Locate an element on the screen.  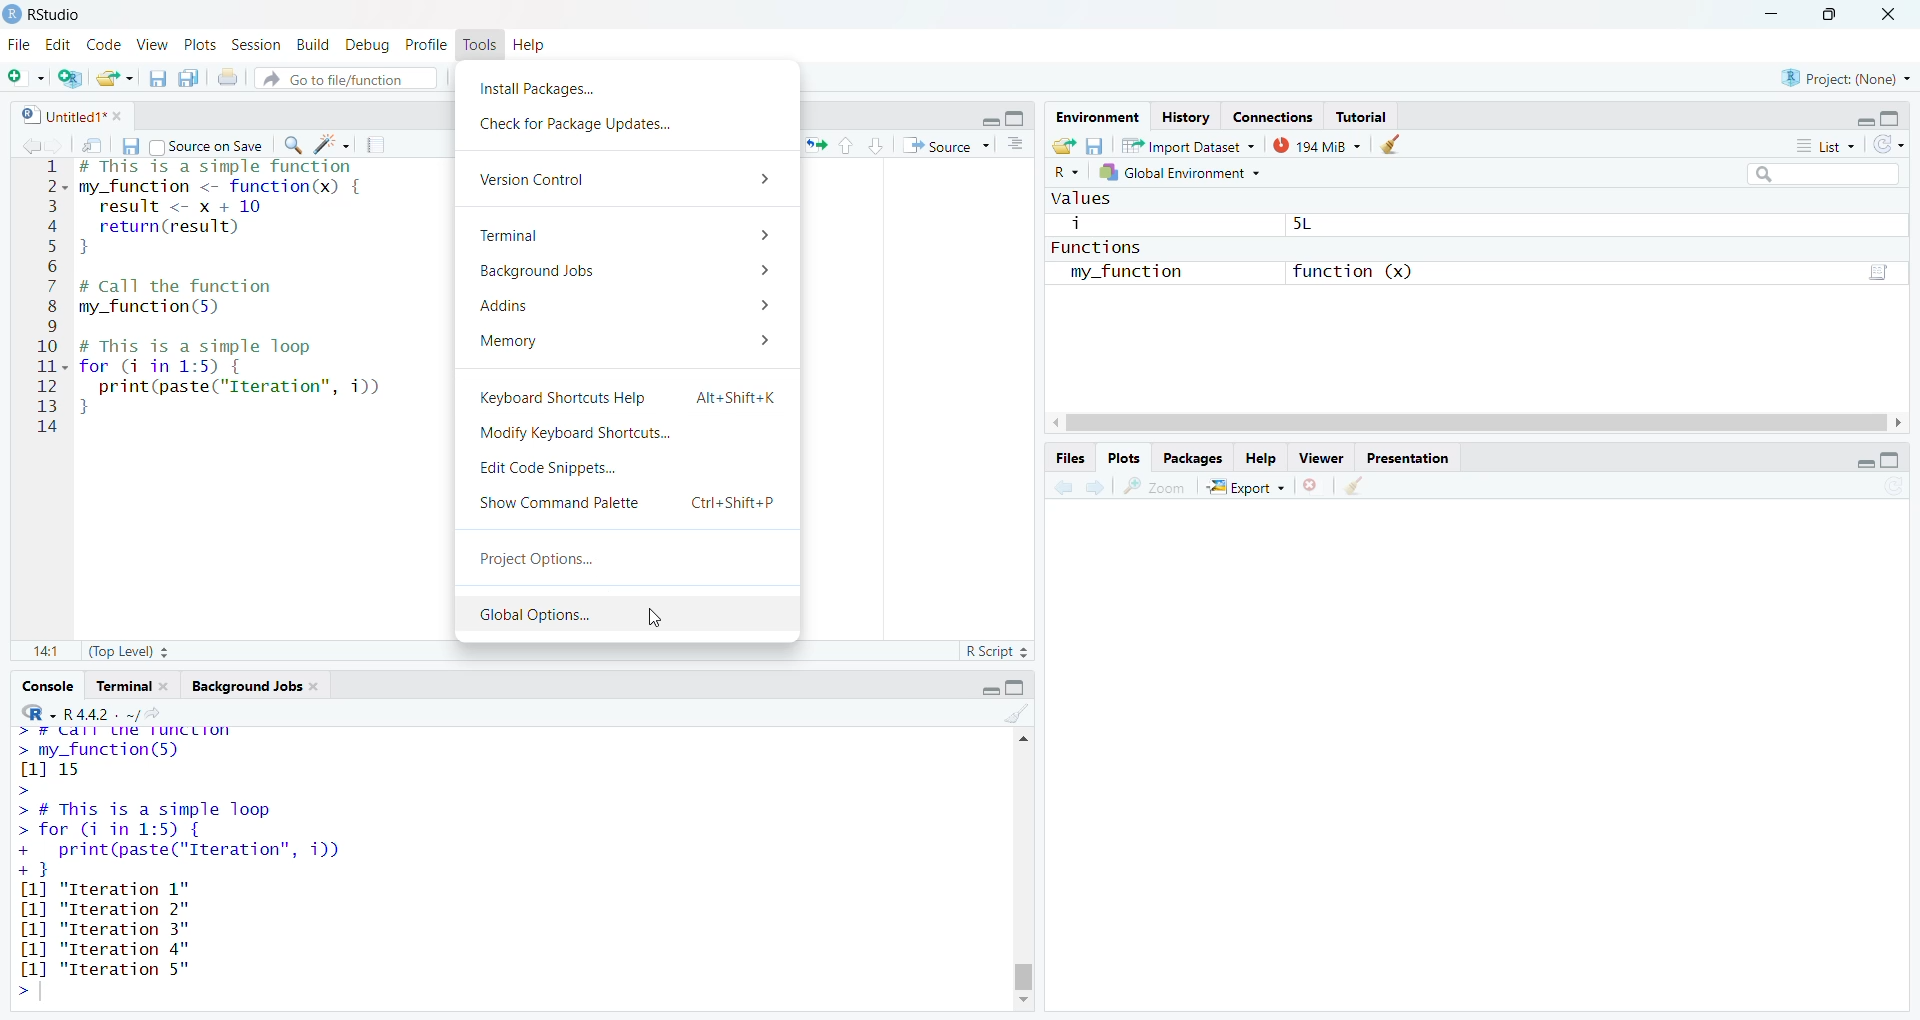
i is located at coordinates (1079, 224).